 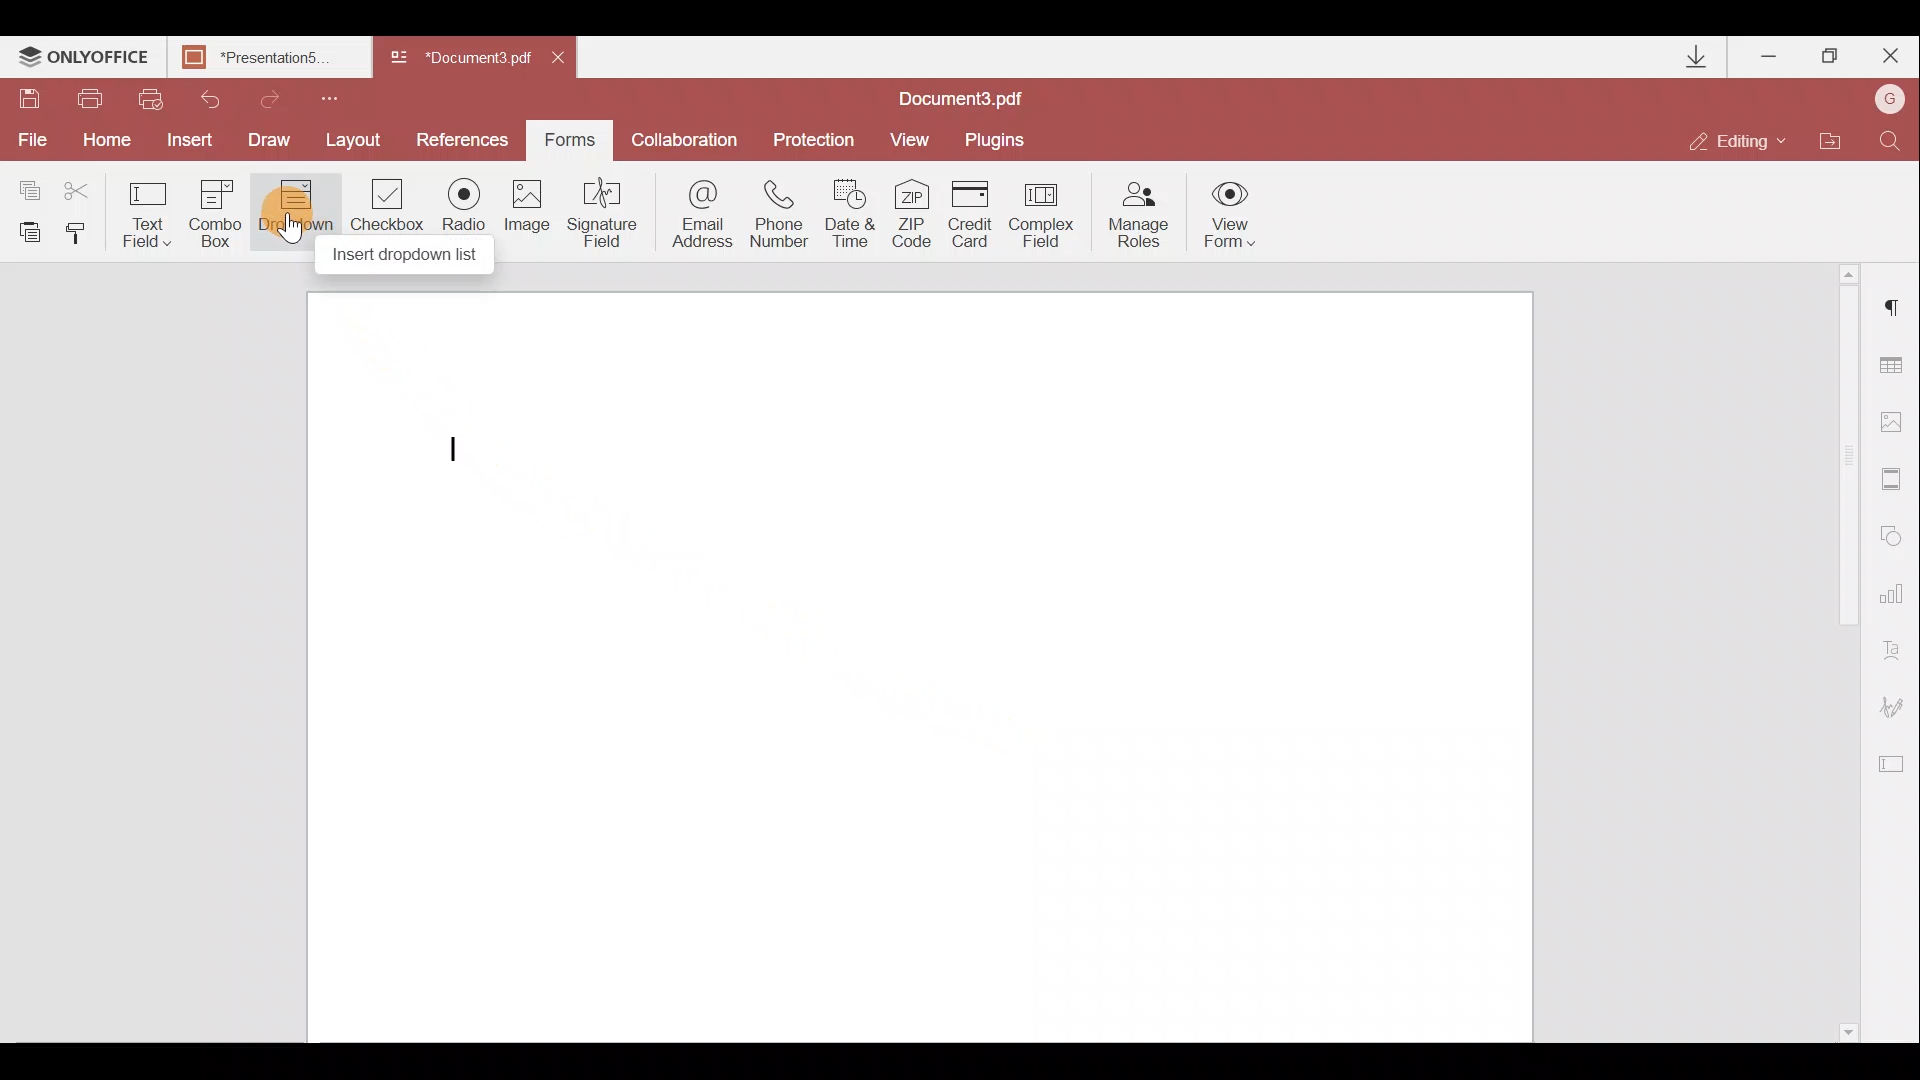 What do you see at coordinates (1700, 57) in the screenshot?
I see `Downloads` at bounding box center [1700, 57].